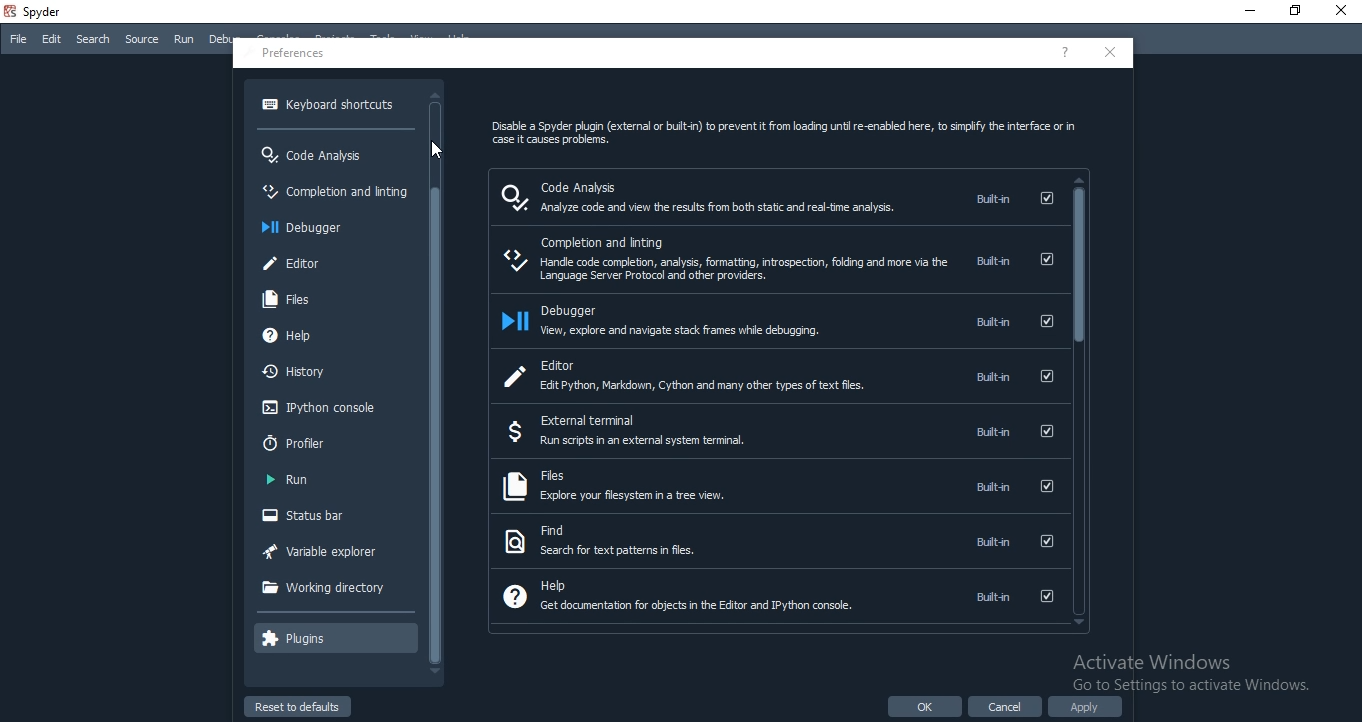 The image size is (1362, 722). I want to click on Plugins, so click(295, 638).